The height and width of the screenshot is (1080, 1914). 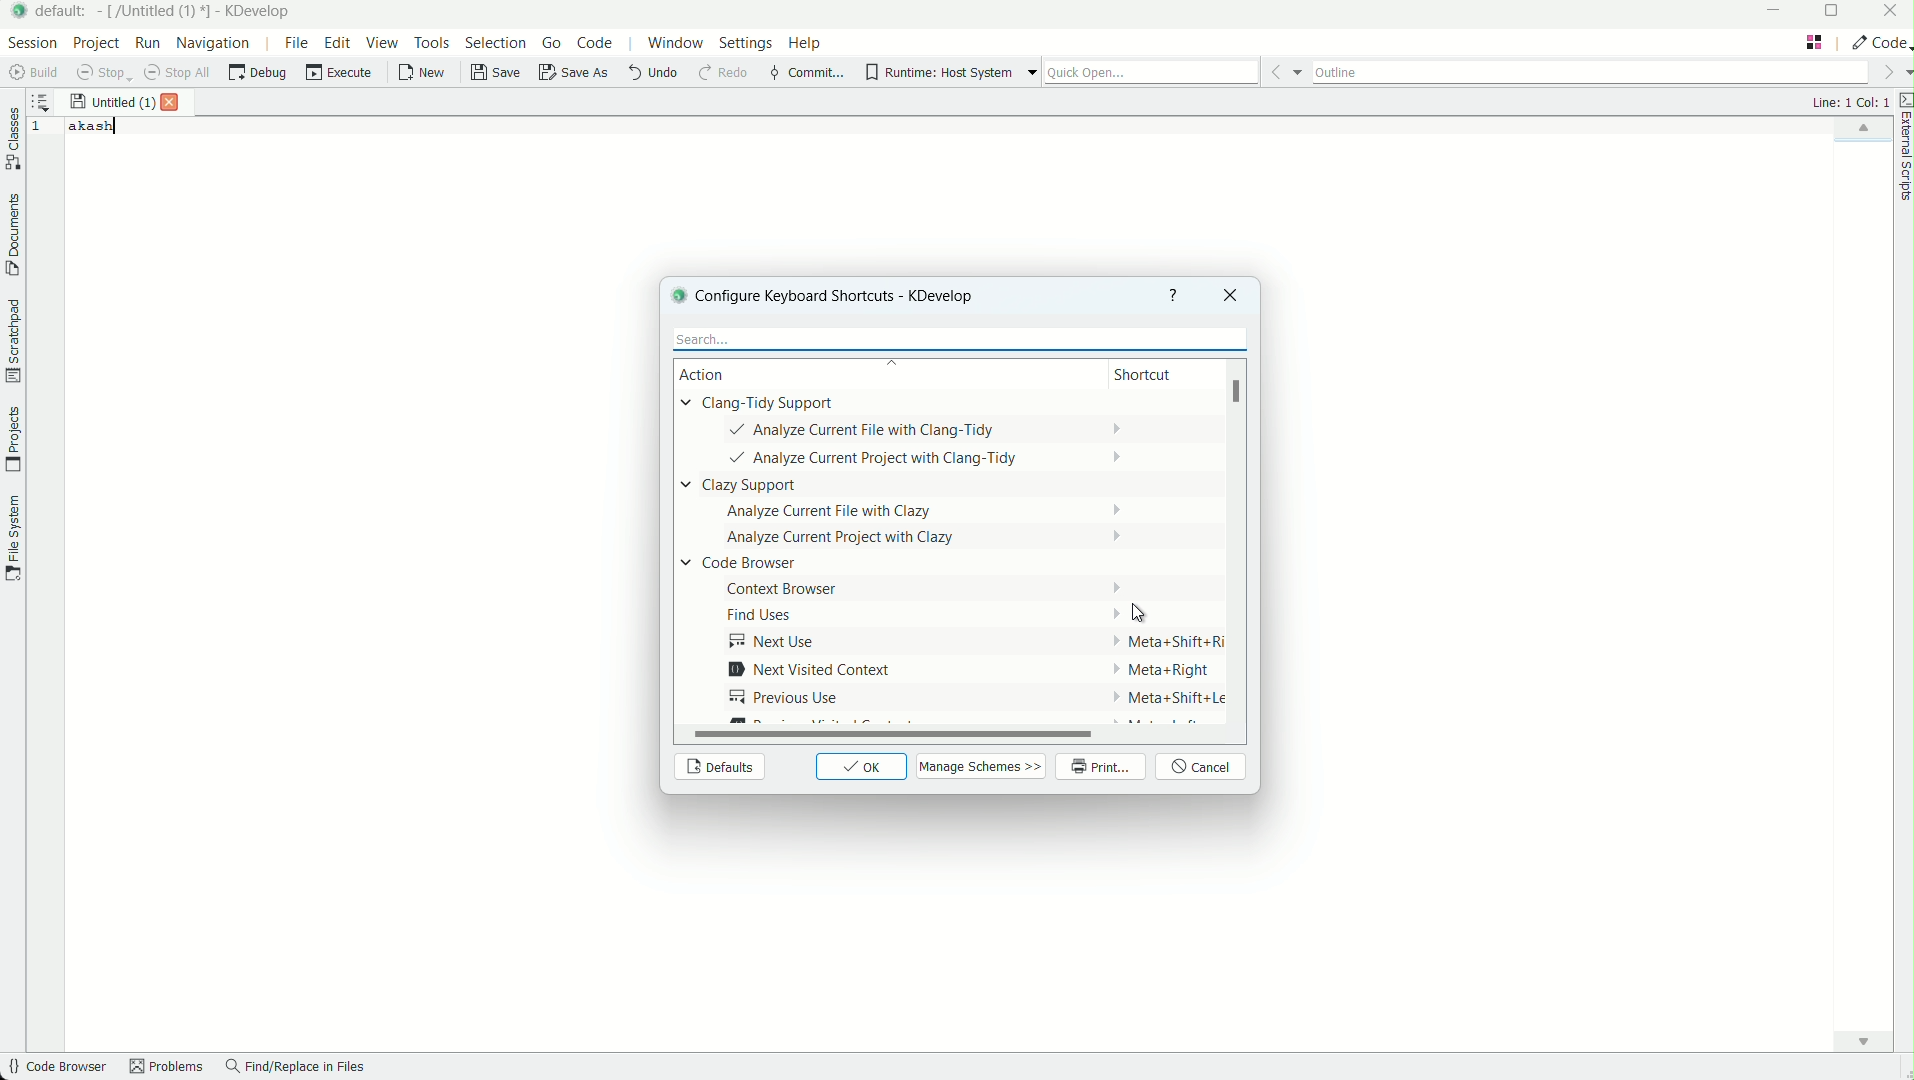 I want to click on runtime host system, so click(x=939, y=73).